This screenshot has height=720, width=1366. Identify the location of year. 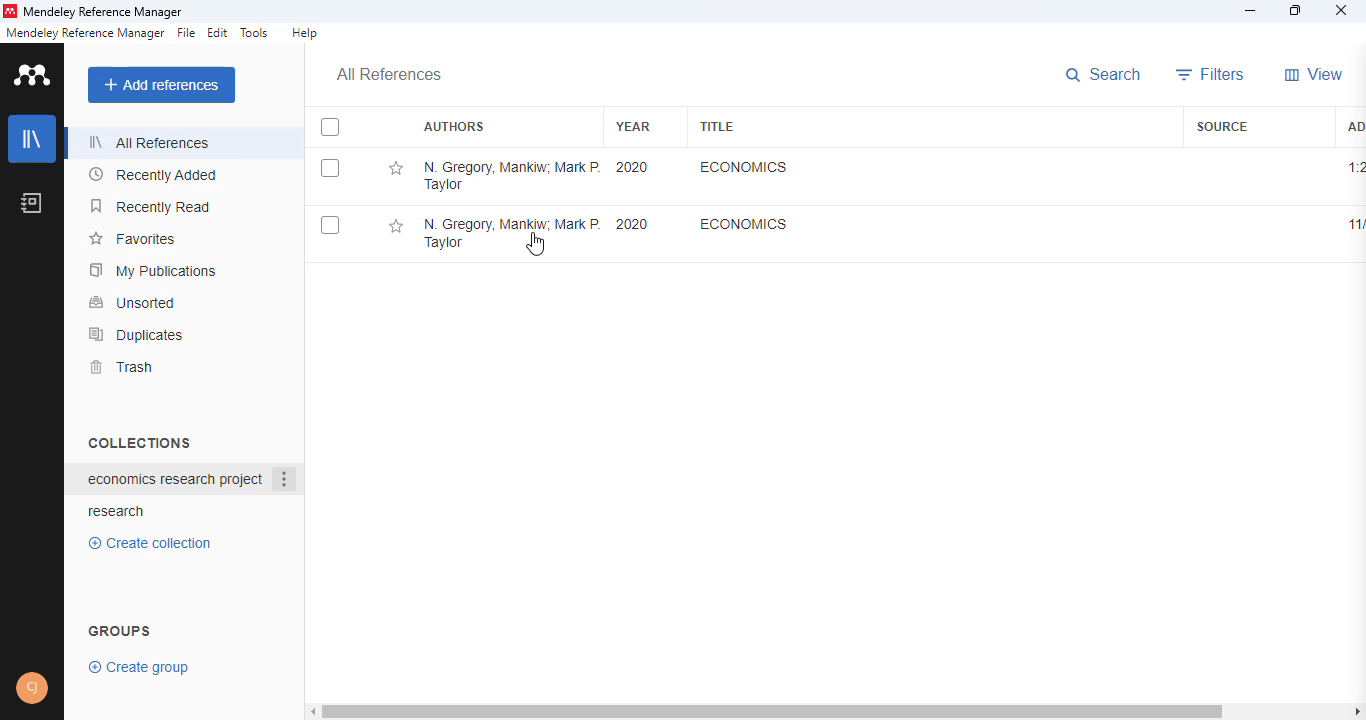
(633, 126).